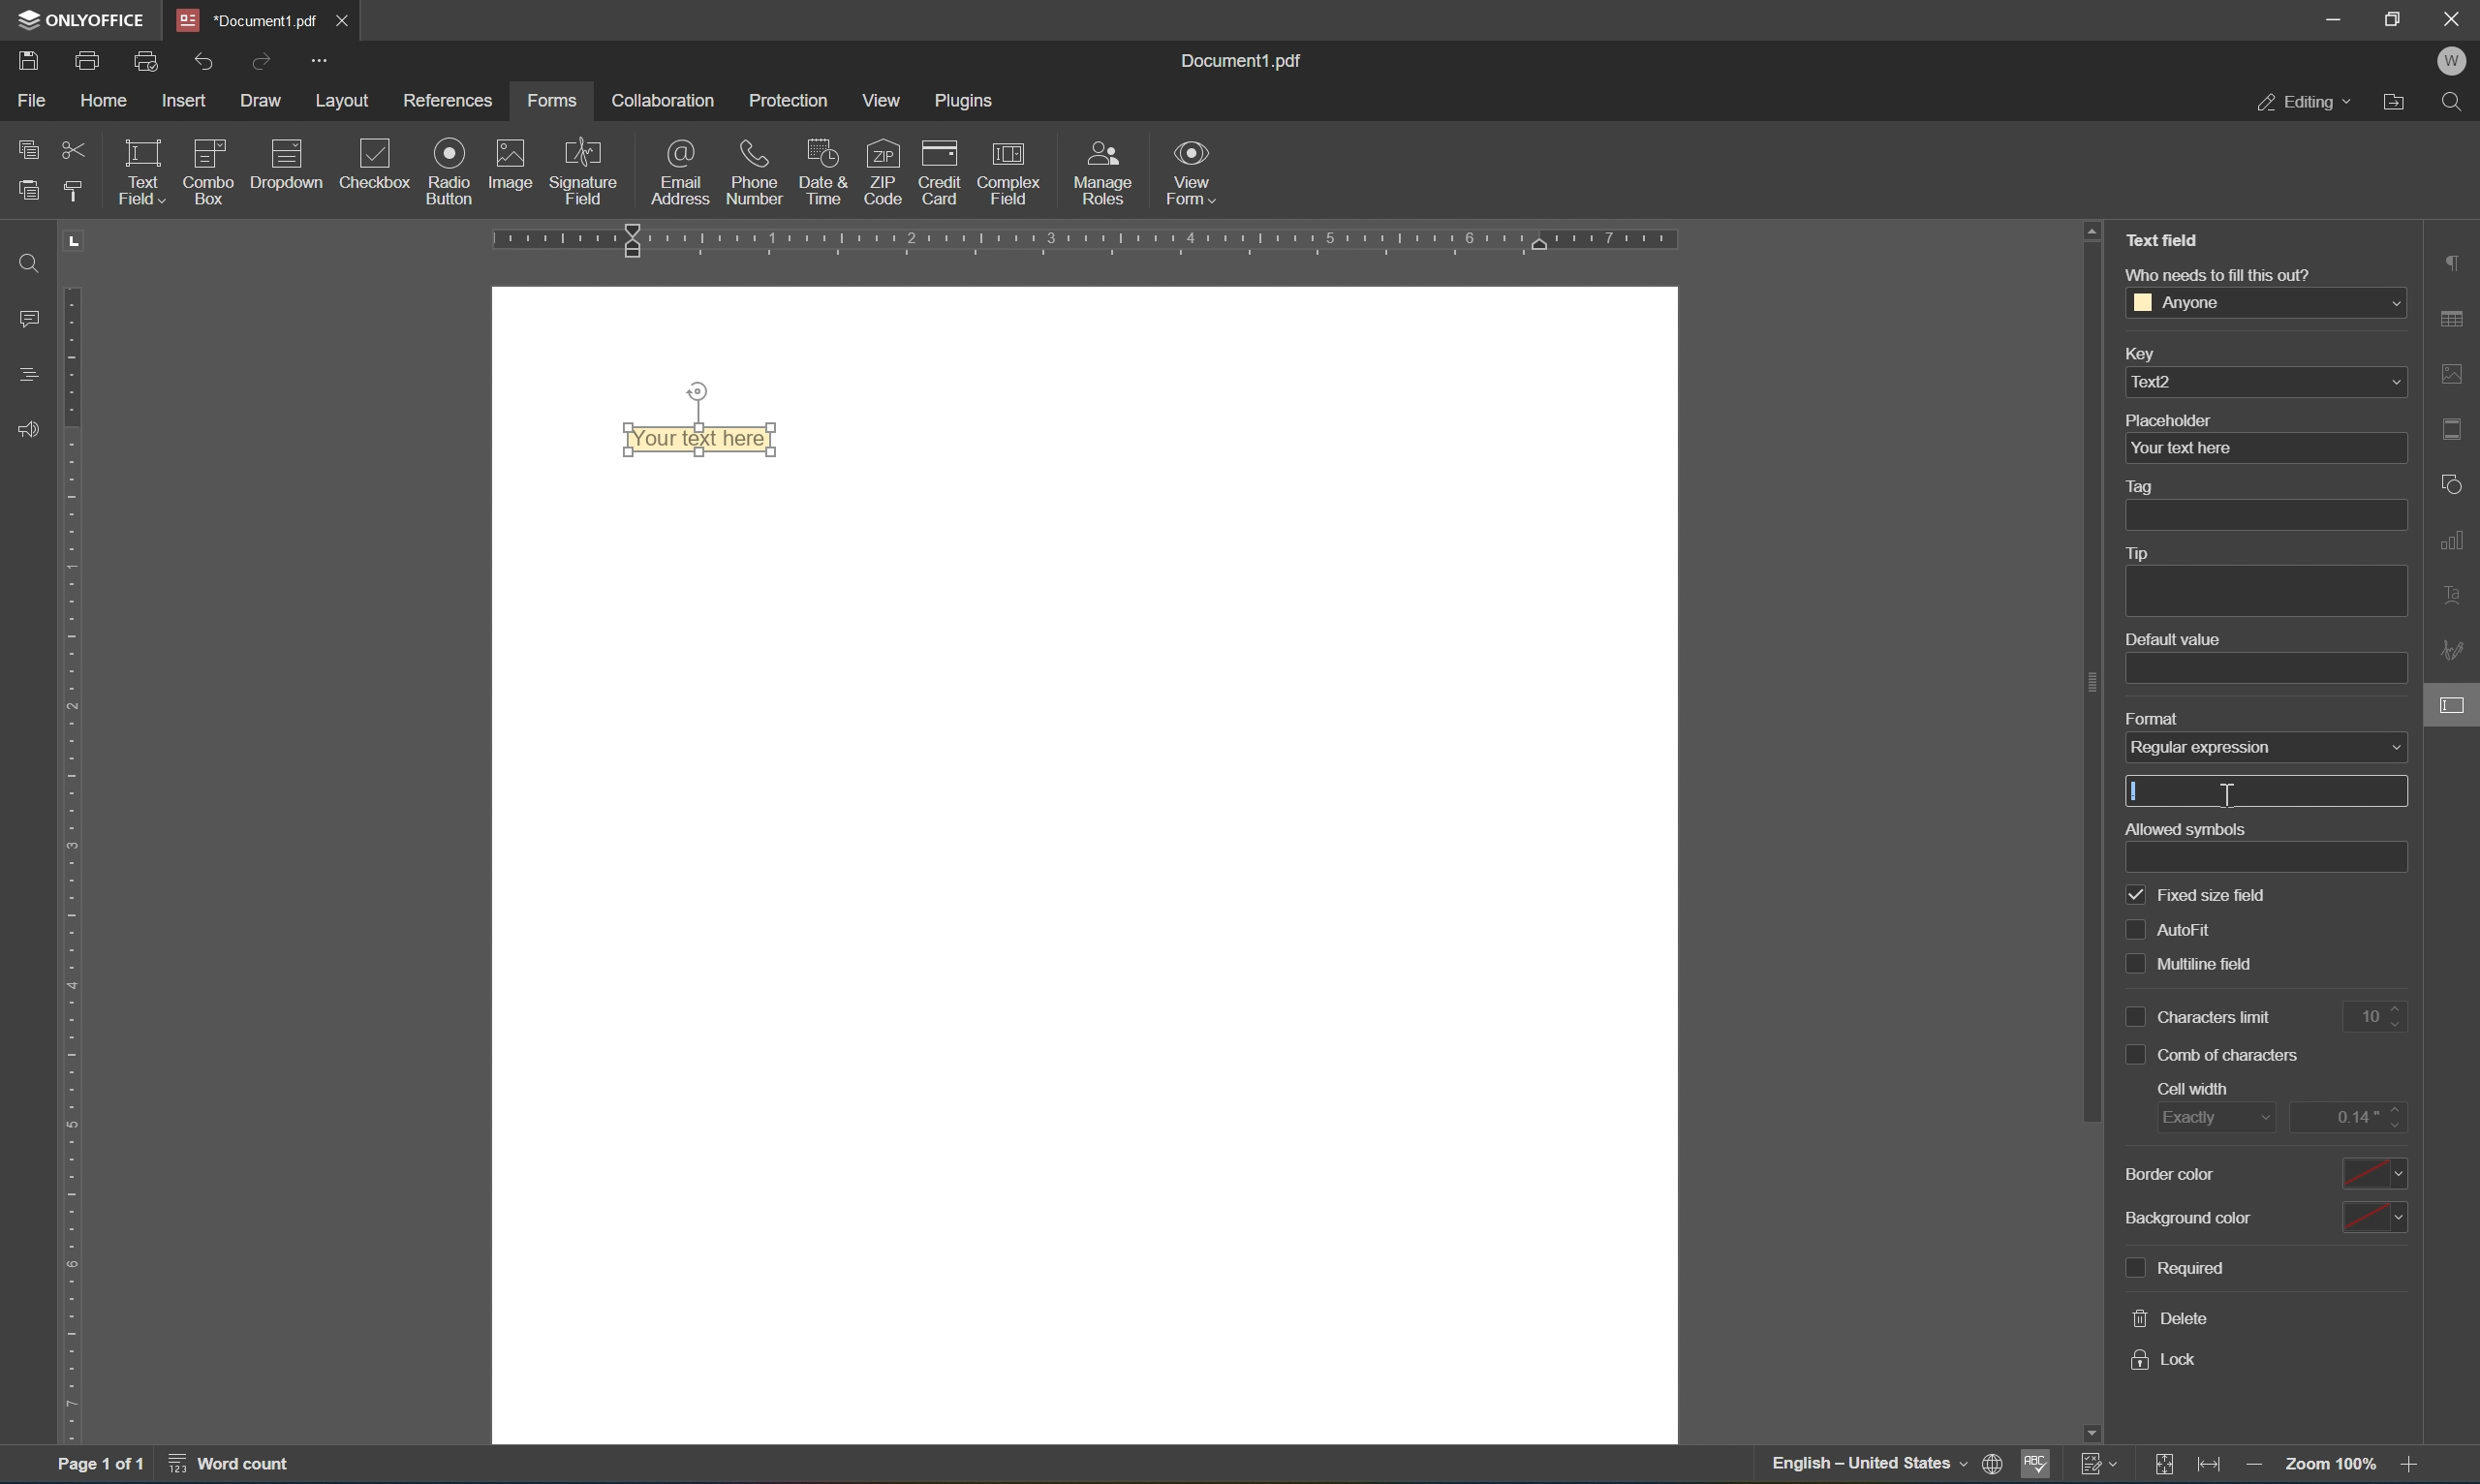 This screenshot has height=1484, width=2480. What do you see at coordinates (2141, 351) in the screenshot?
I see `key` at bounding box center [2141, 351].